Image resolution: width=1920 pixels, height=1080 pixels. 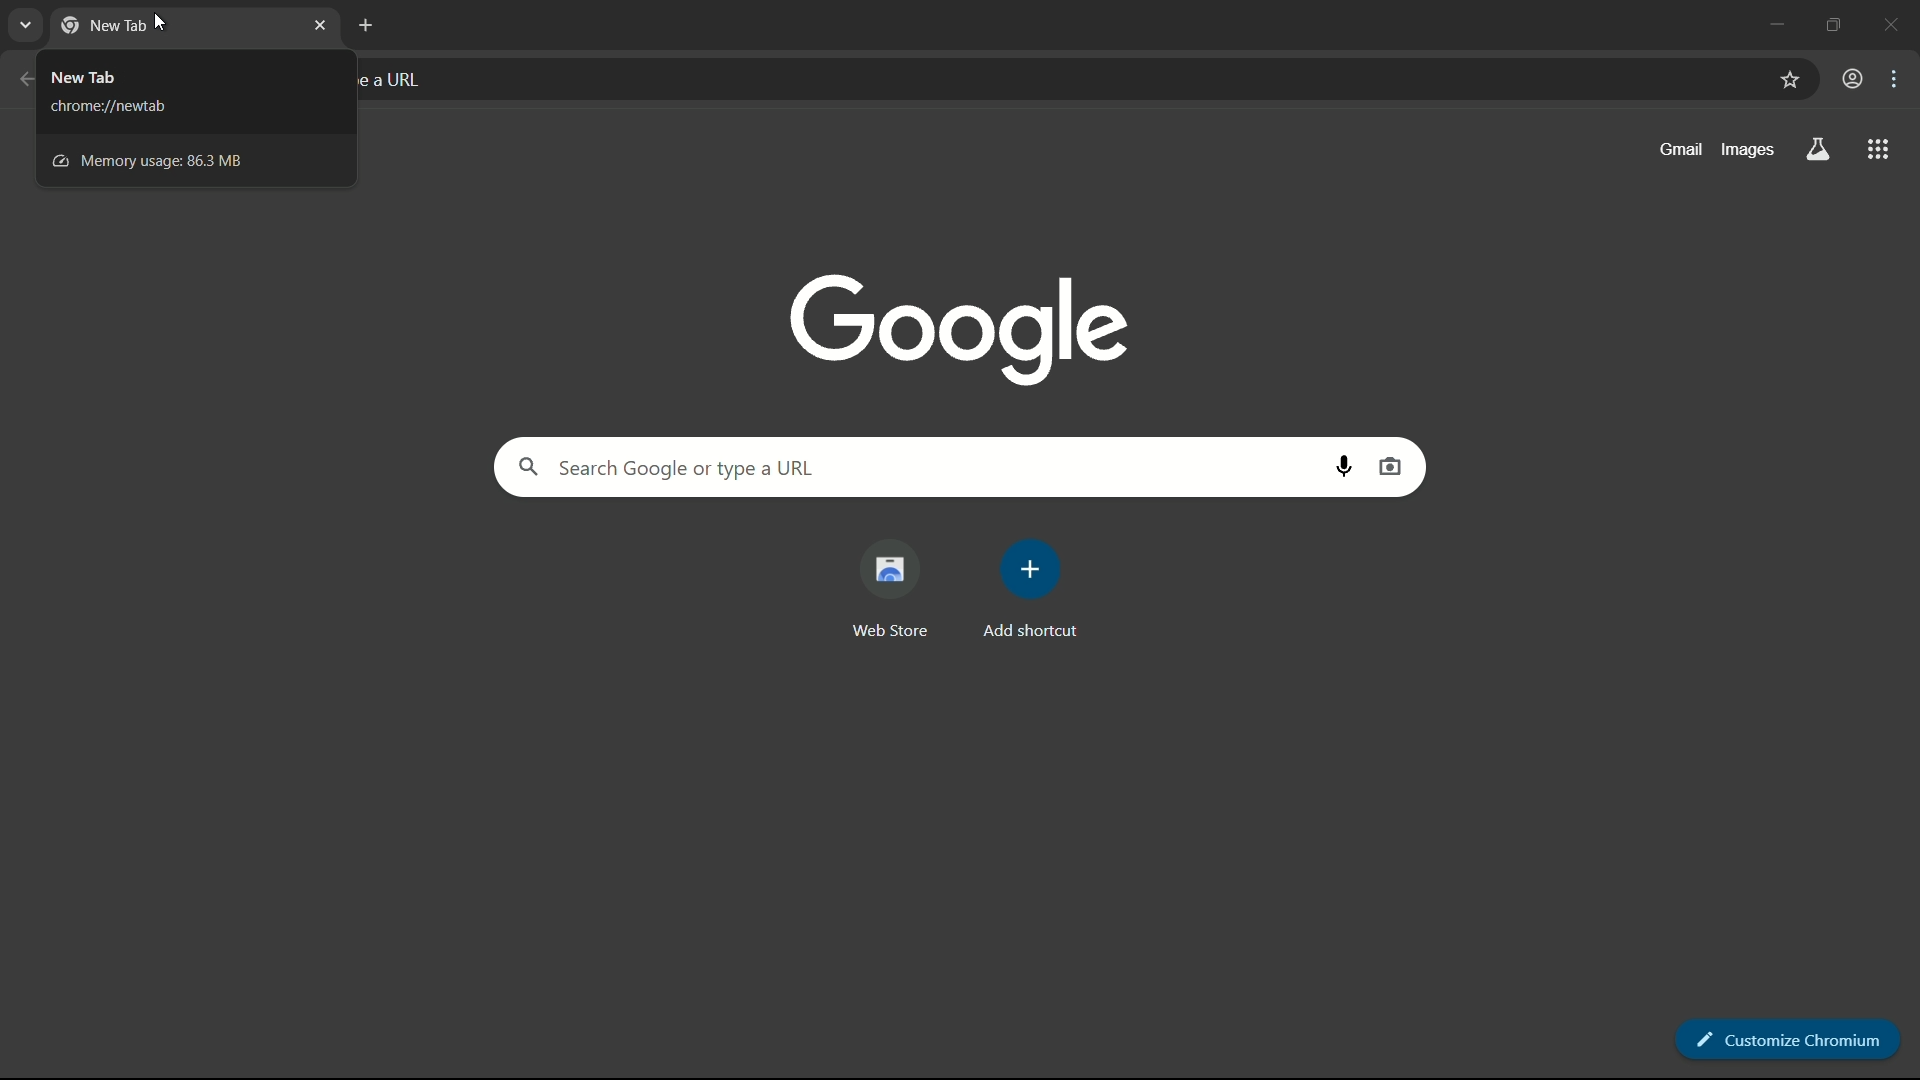 I want to click on open new tab, so click(x=367, y=26).